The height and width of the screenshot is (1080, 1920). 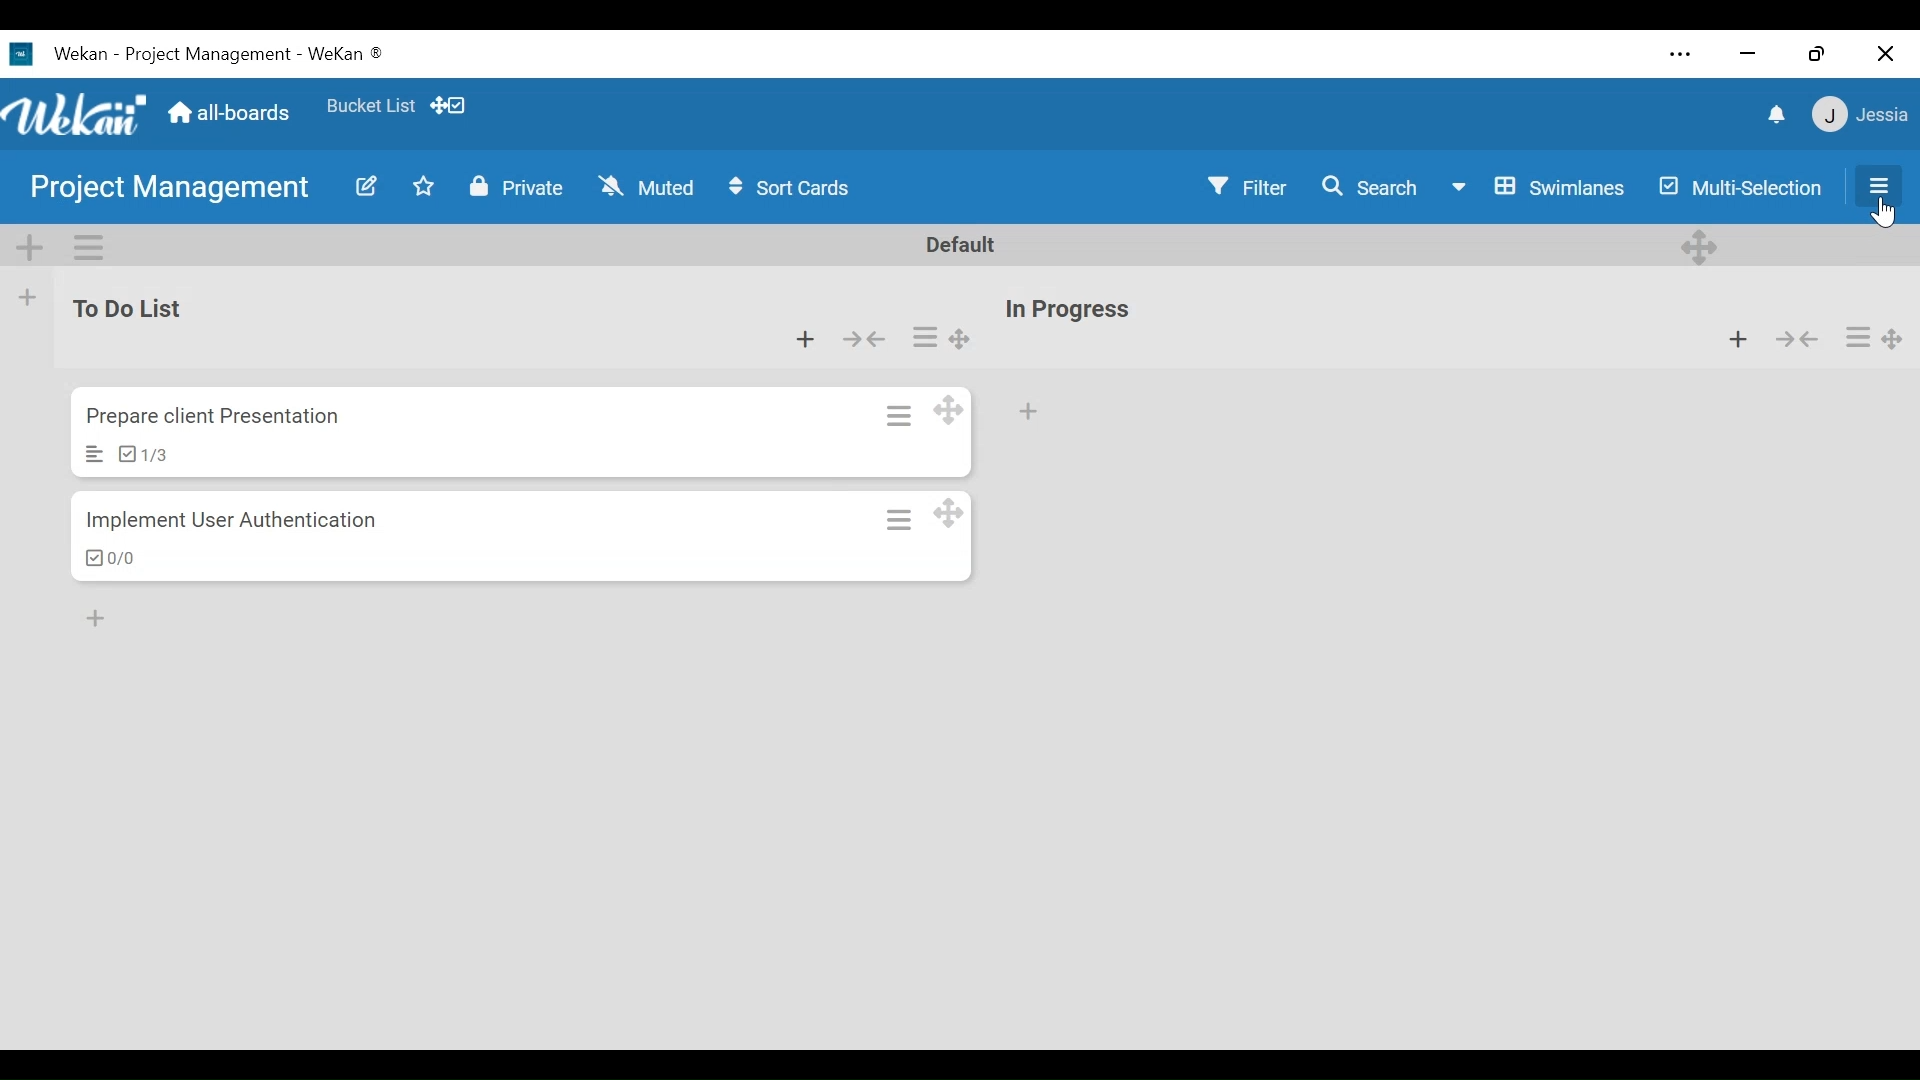 I want to click on Add Swimlane, so click(x=28, y=246).